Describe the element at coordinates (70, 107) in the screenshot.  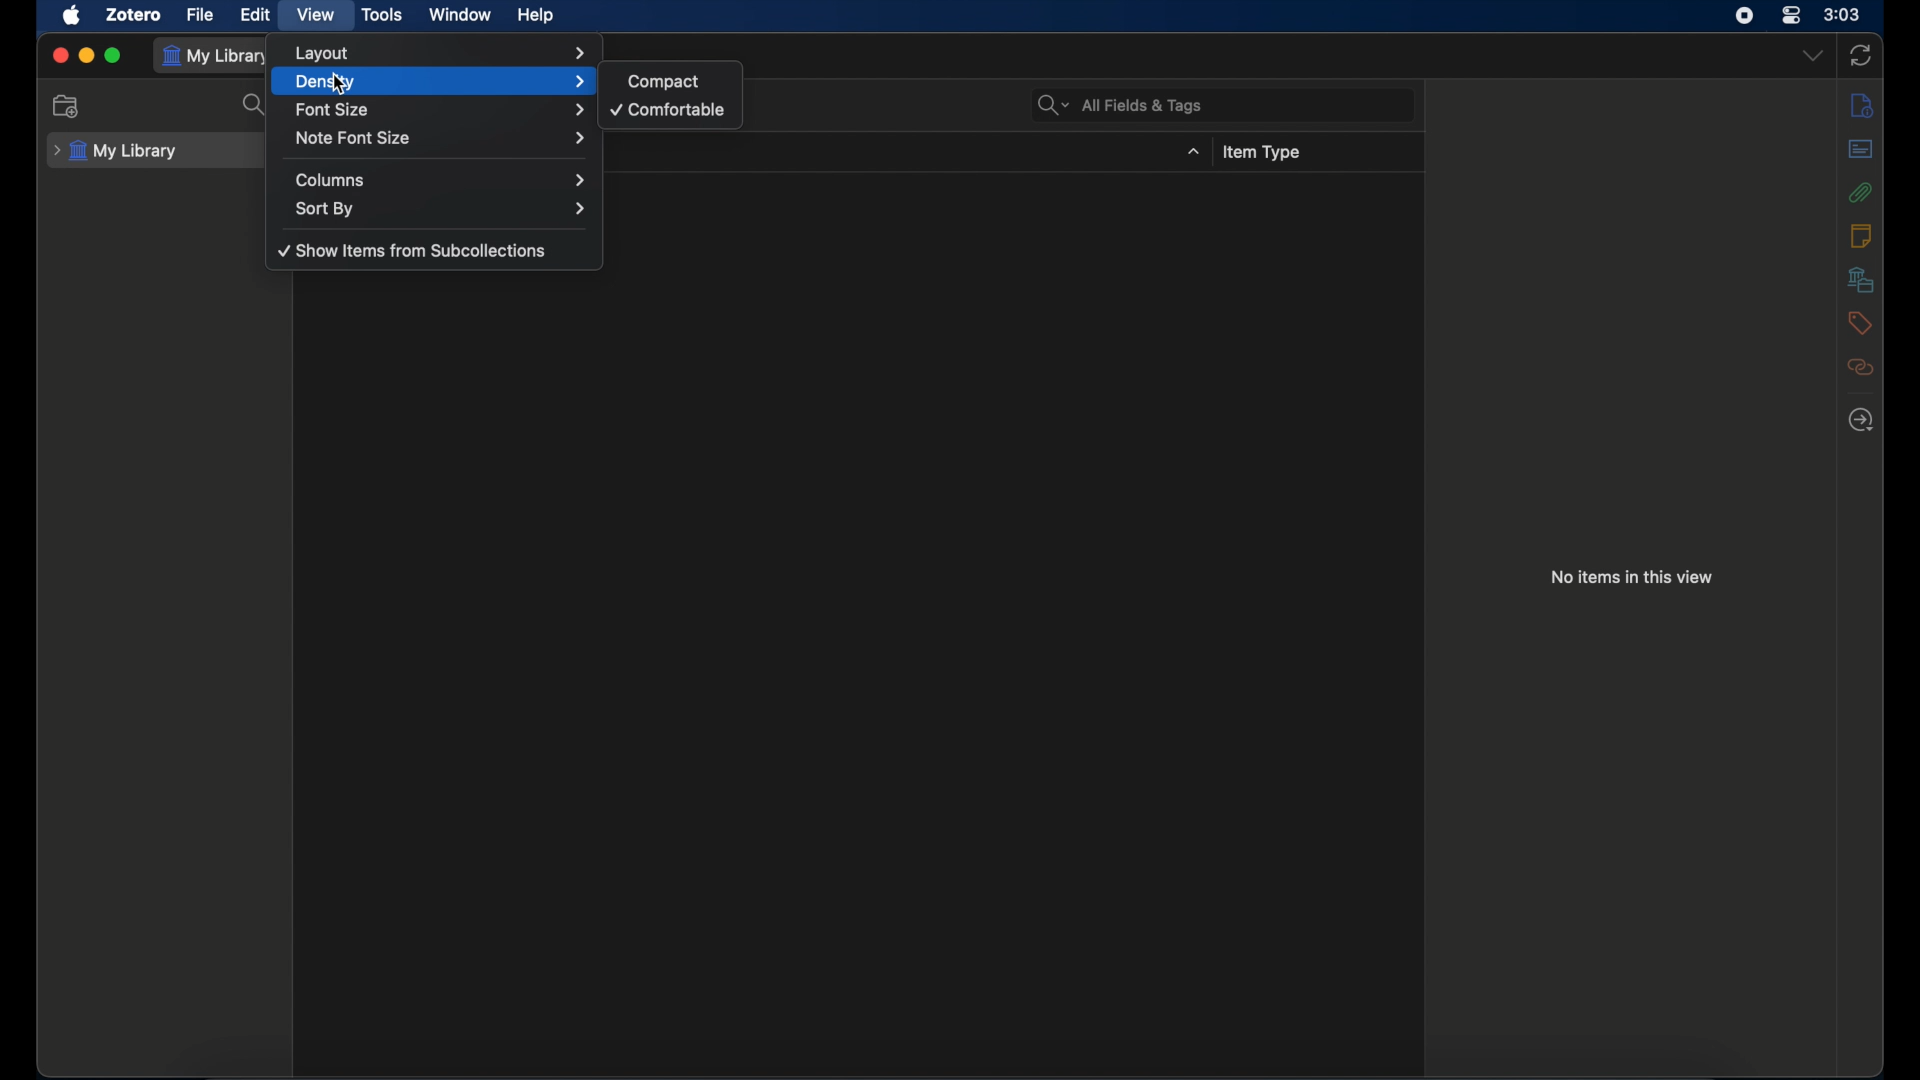
I see `new collection` at that location.